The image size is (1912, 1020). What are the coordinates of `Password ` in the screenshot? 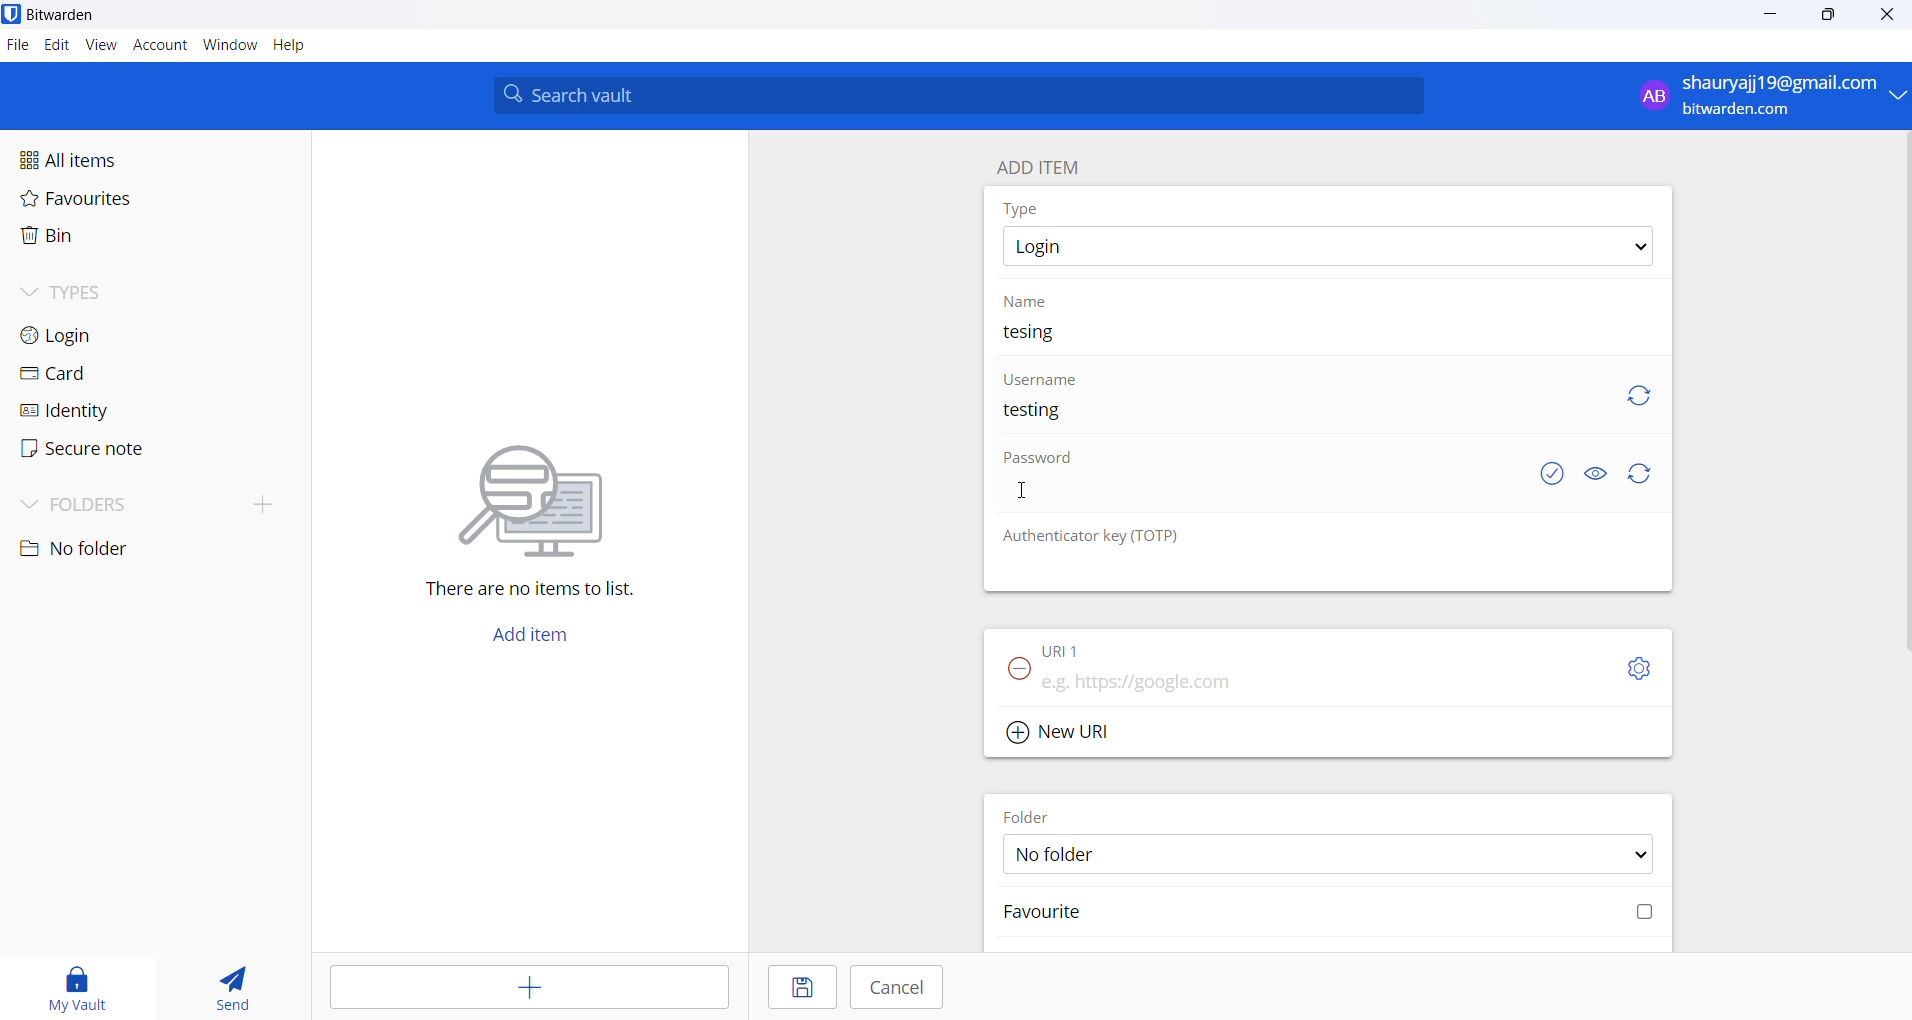 It's located at (1043, 462).